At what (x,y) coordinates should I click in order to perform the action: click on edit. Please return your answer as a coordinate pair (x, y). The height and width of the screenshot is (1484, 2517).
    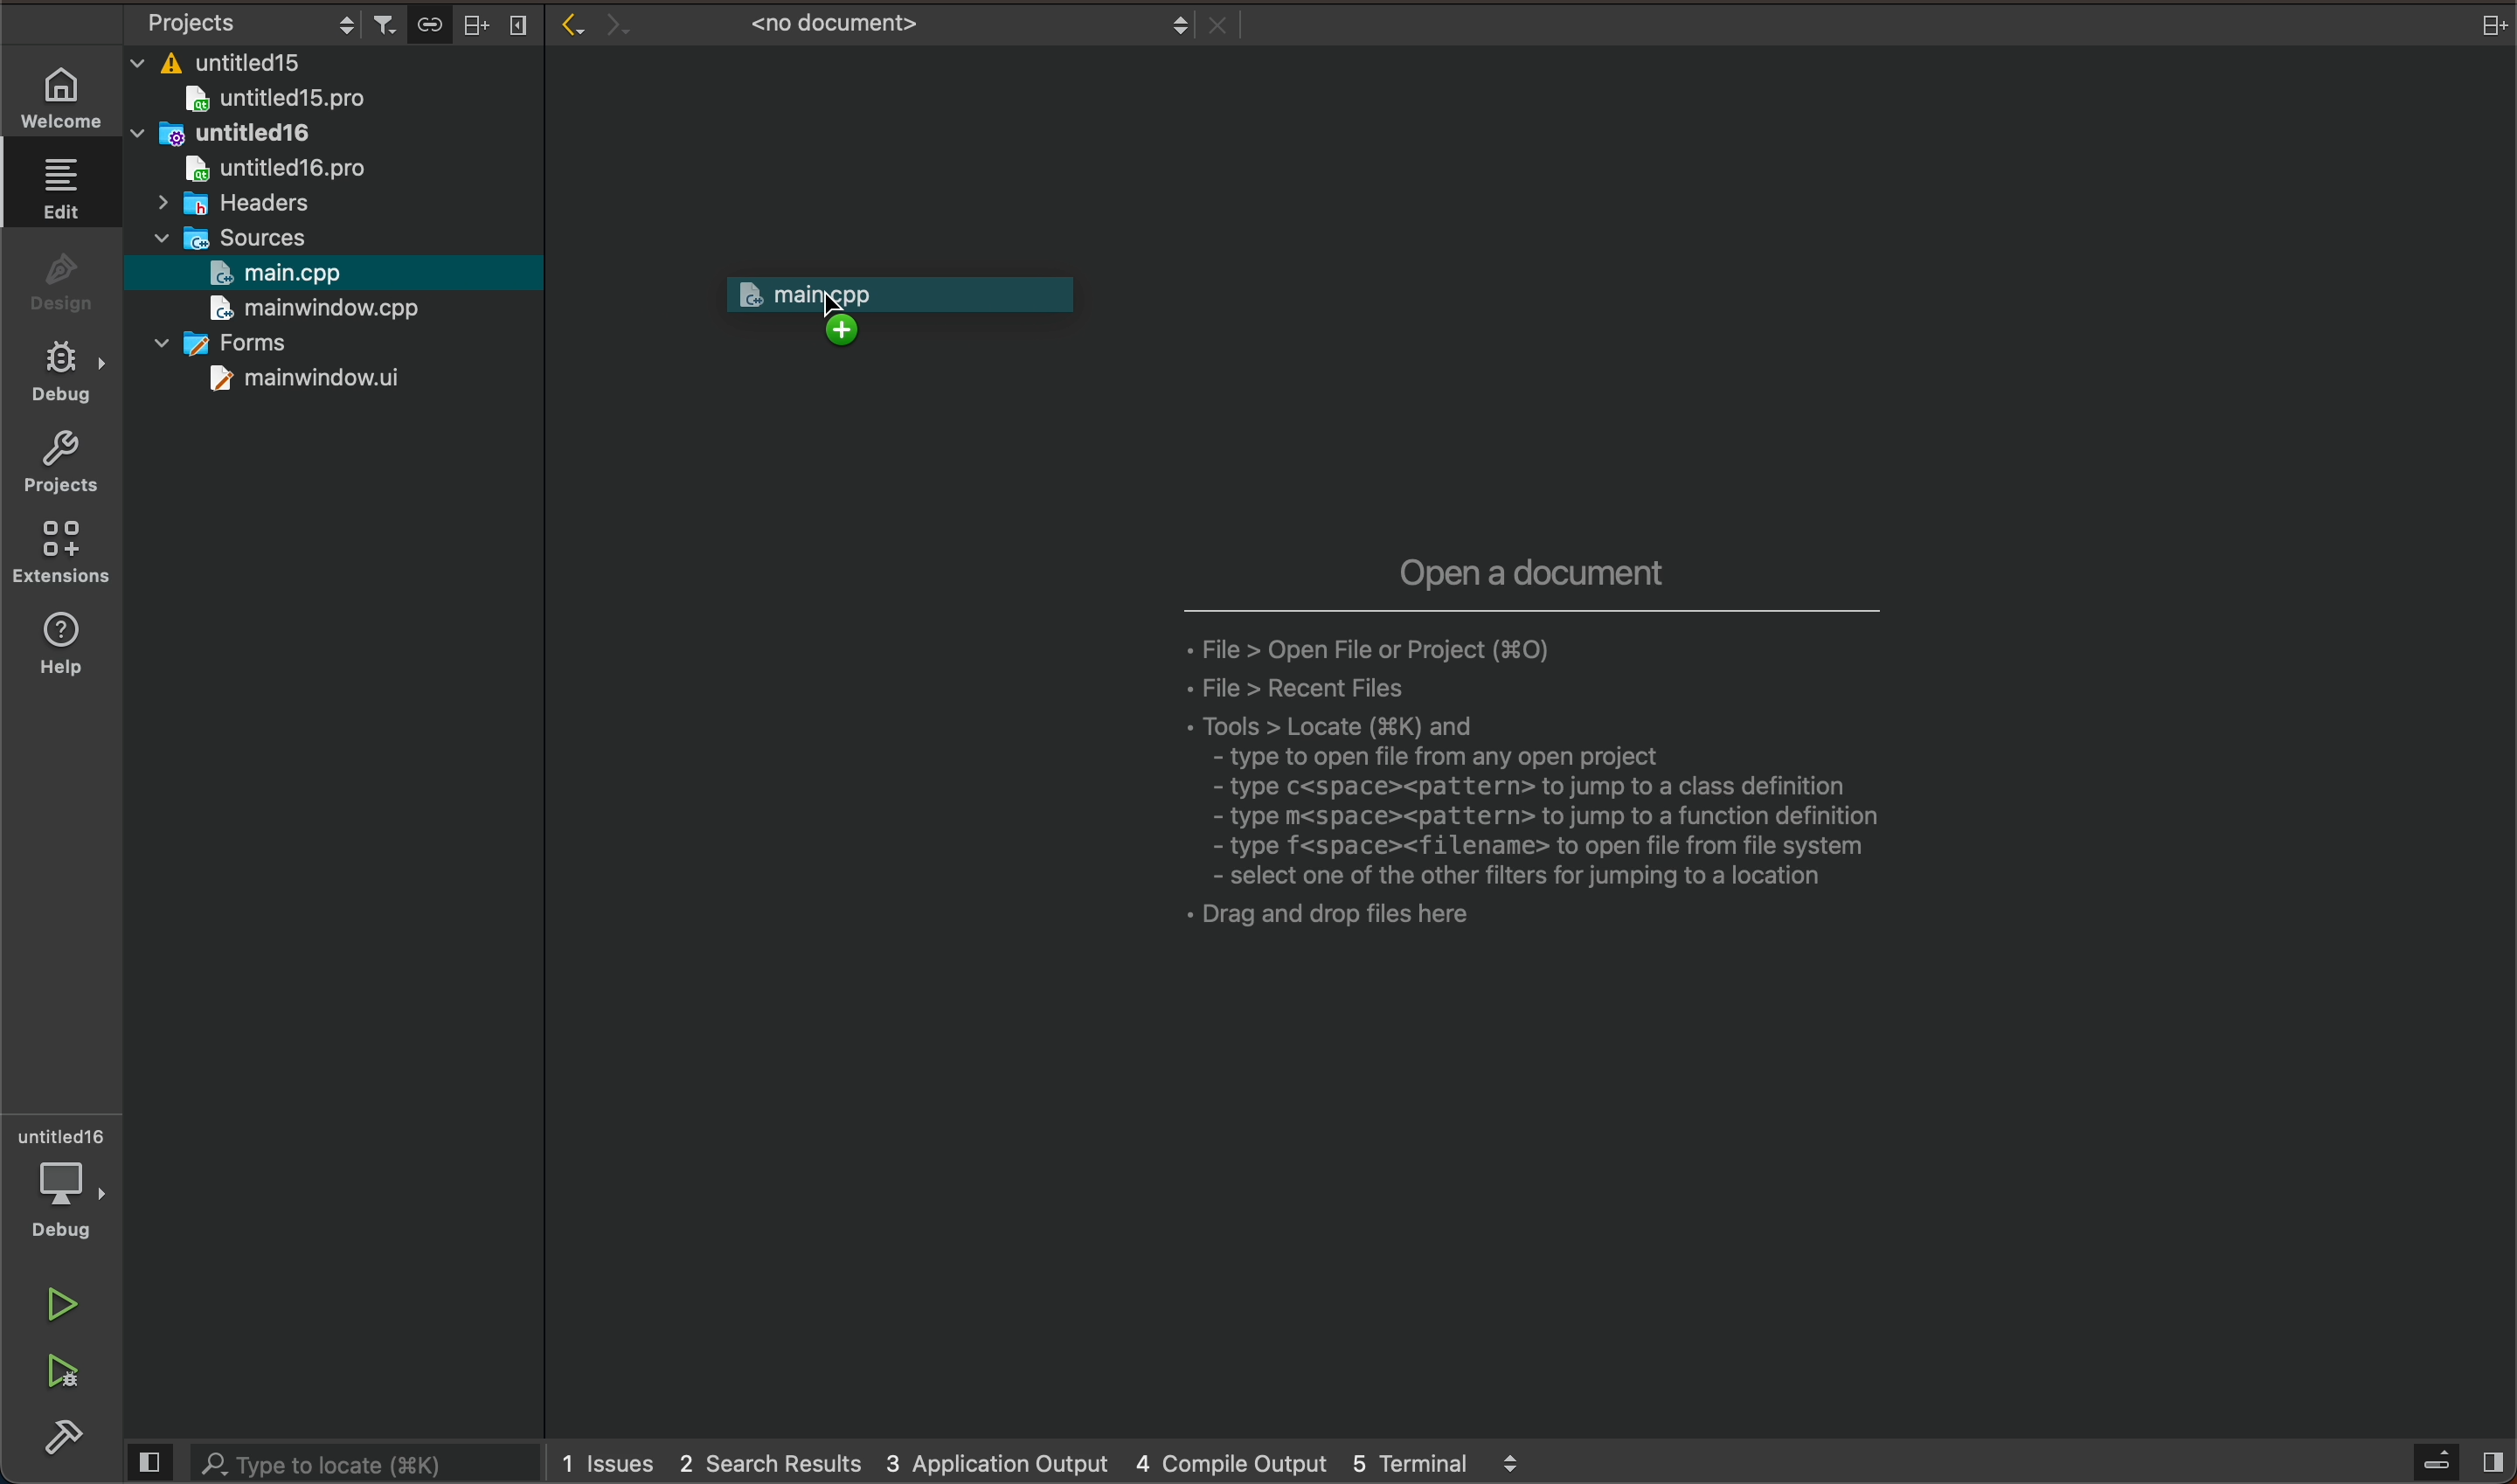
    Looking at the image, I should click on (57, 188).